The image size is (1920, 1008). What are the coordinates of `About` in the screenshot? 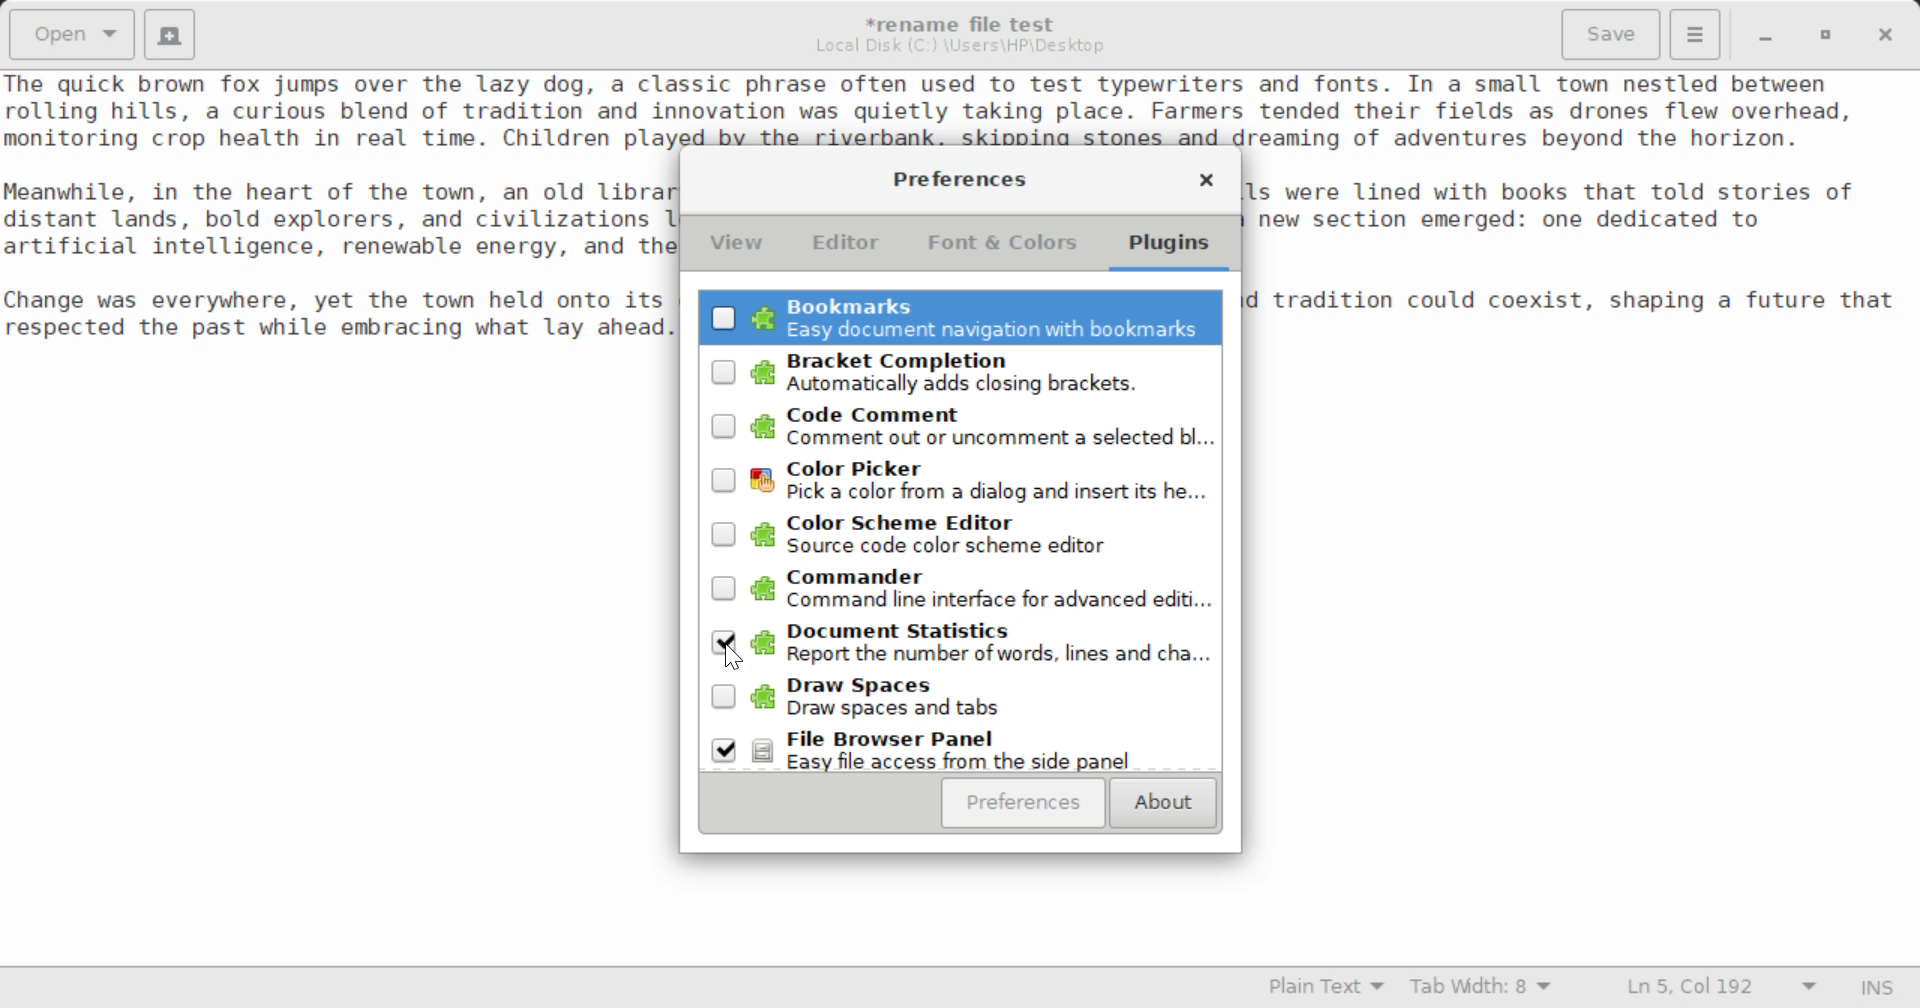 It's located at (1160, 804).